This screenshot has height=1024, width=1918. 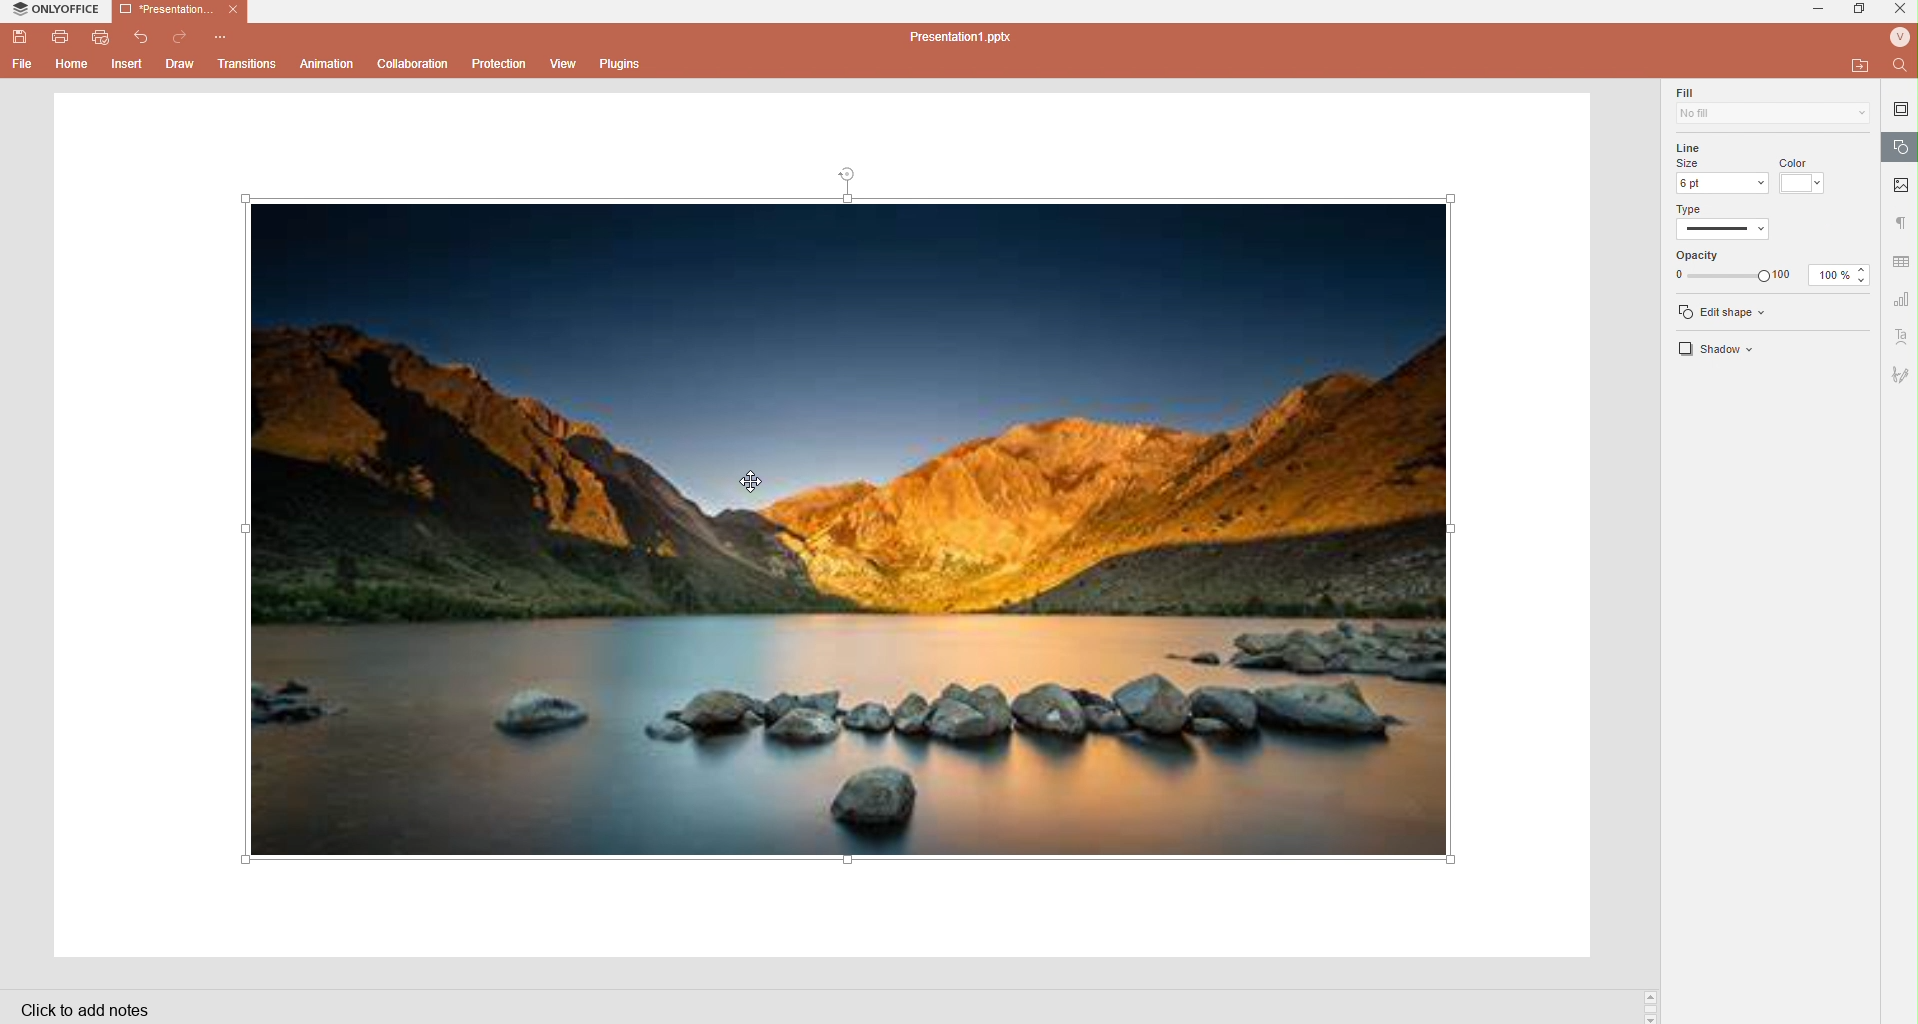 I want to click on Presentation1.pptx, so click(x=964, y=37).